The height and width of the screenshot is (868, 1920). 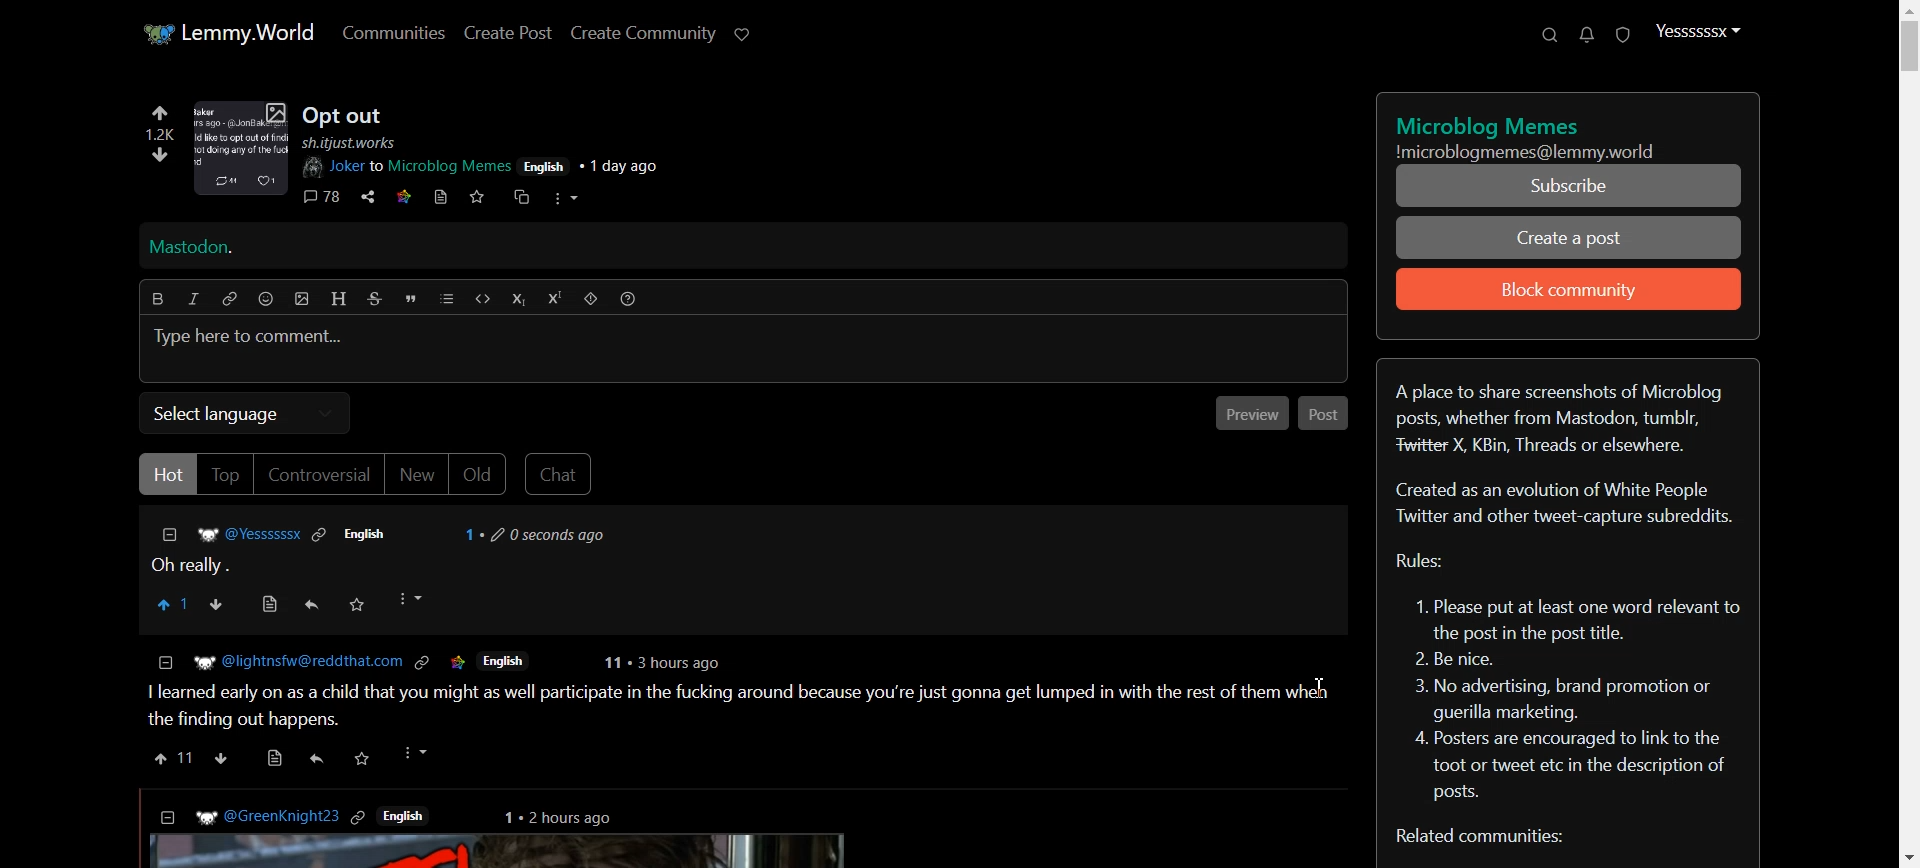 I want to click on Typing window, so click(x=742, y=350).